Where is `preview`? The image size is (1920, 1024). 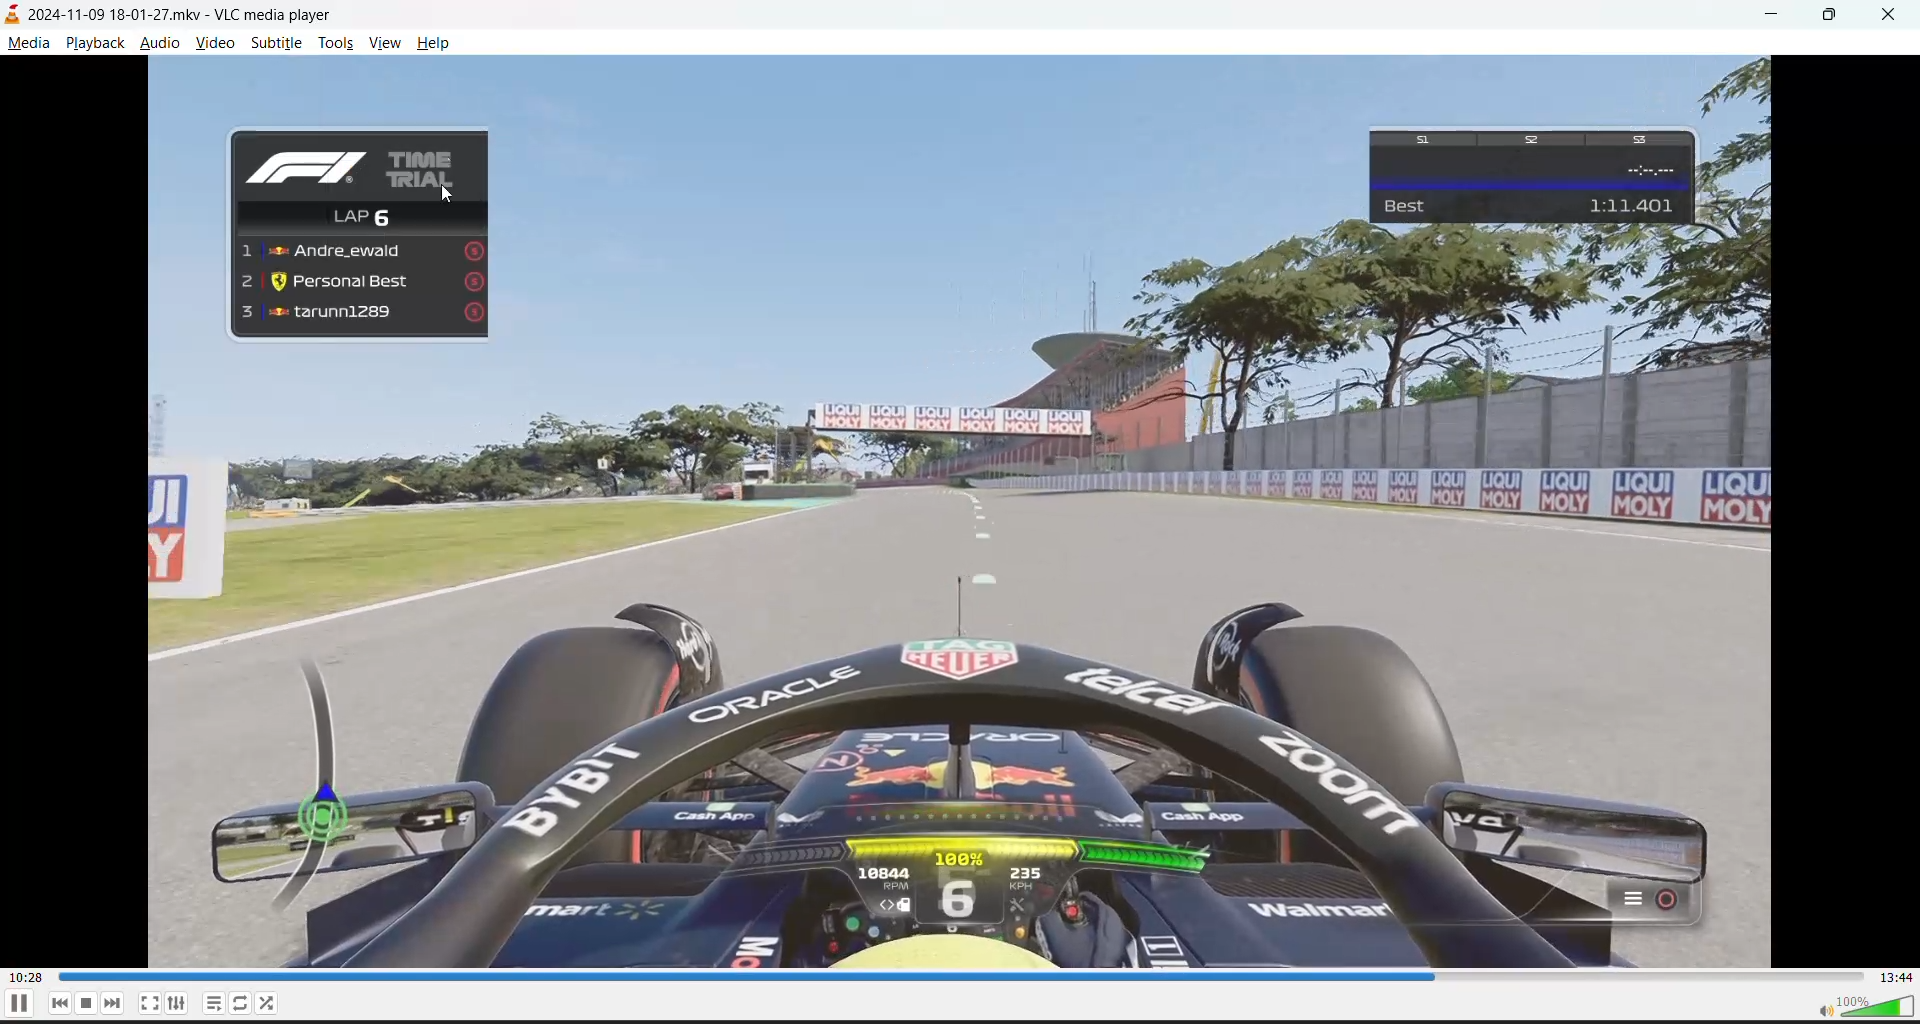 preview is located at coordinates (931, 237).